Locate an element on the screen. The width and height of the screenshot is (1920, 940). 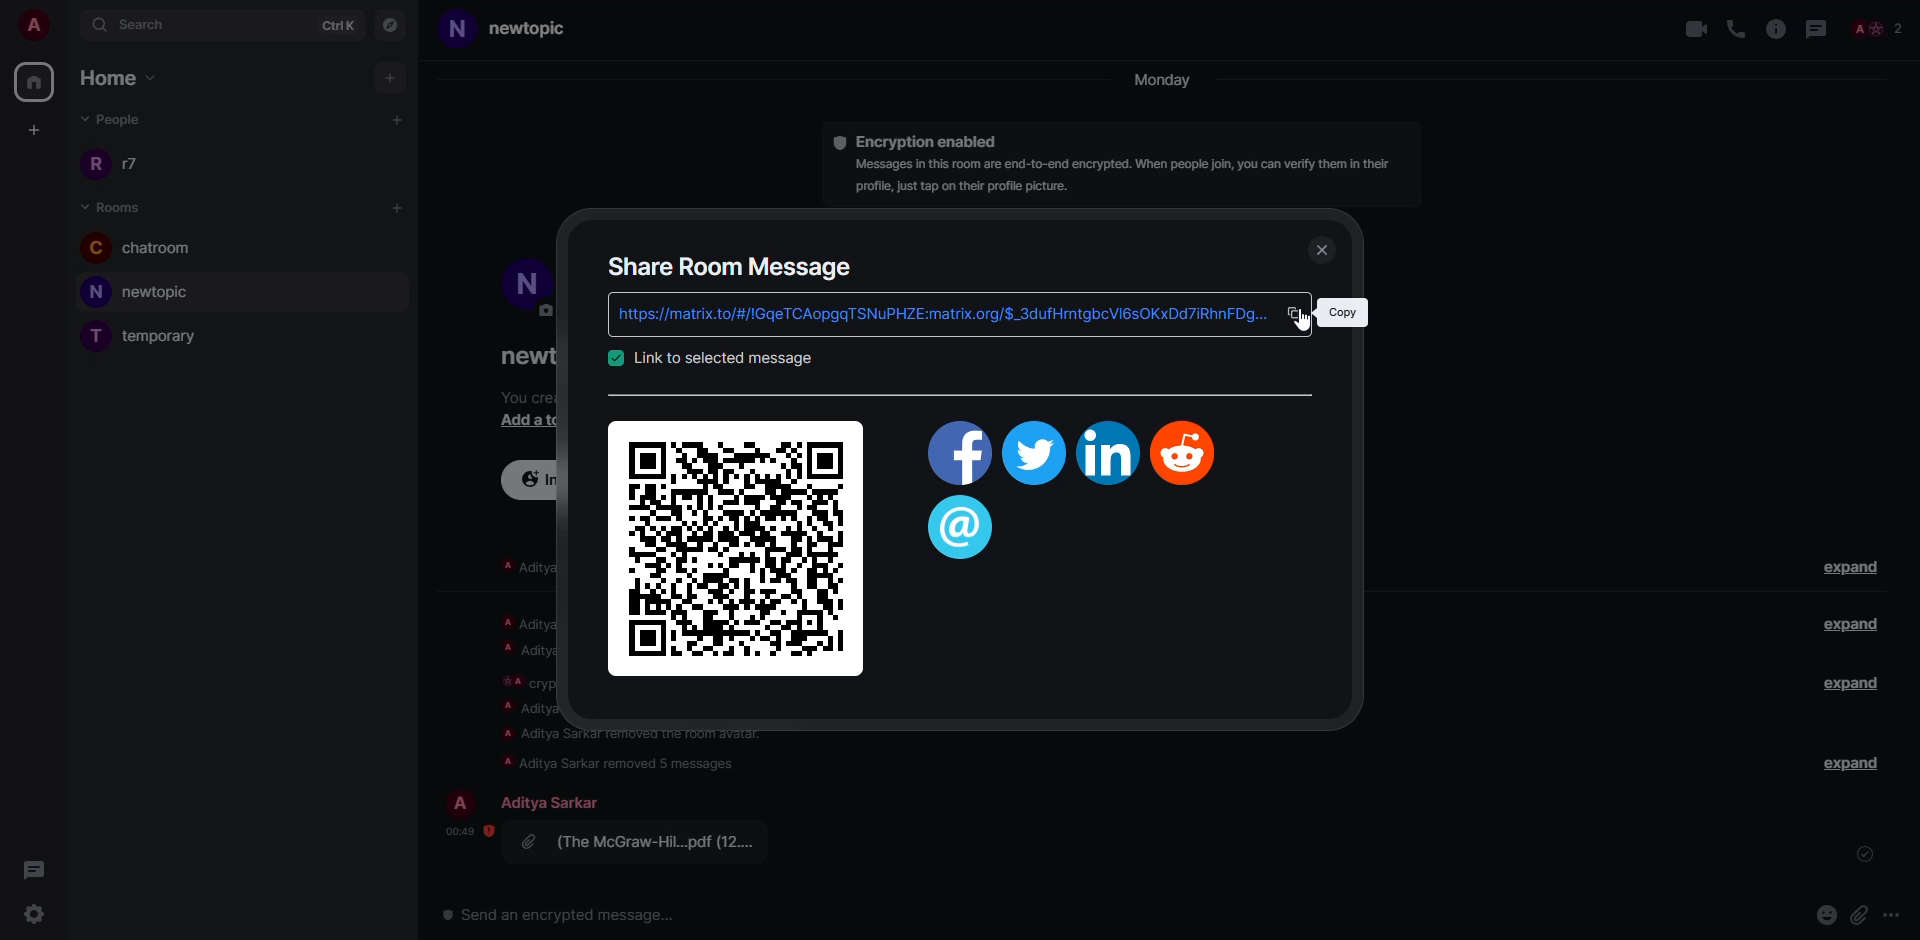
twitter is located at coordinates (1033, 456).